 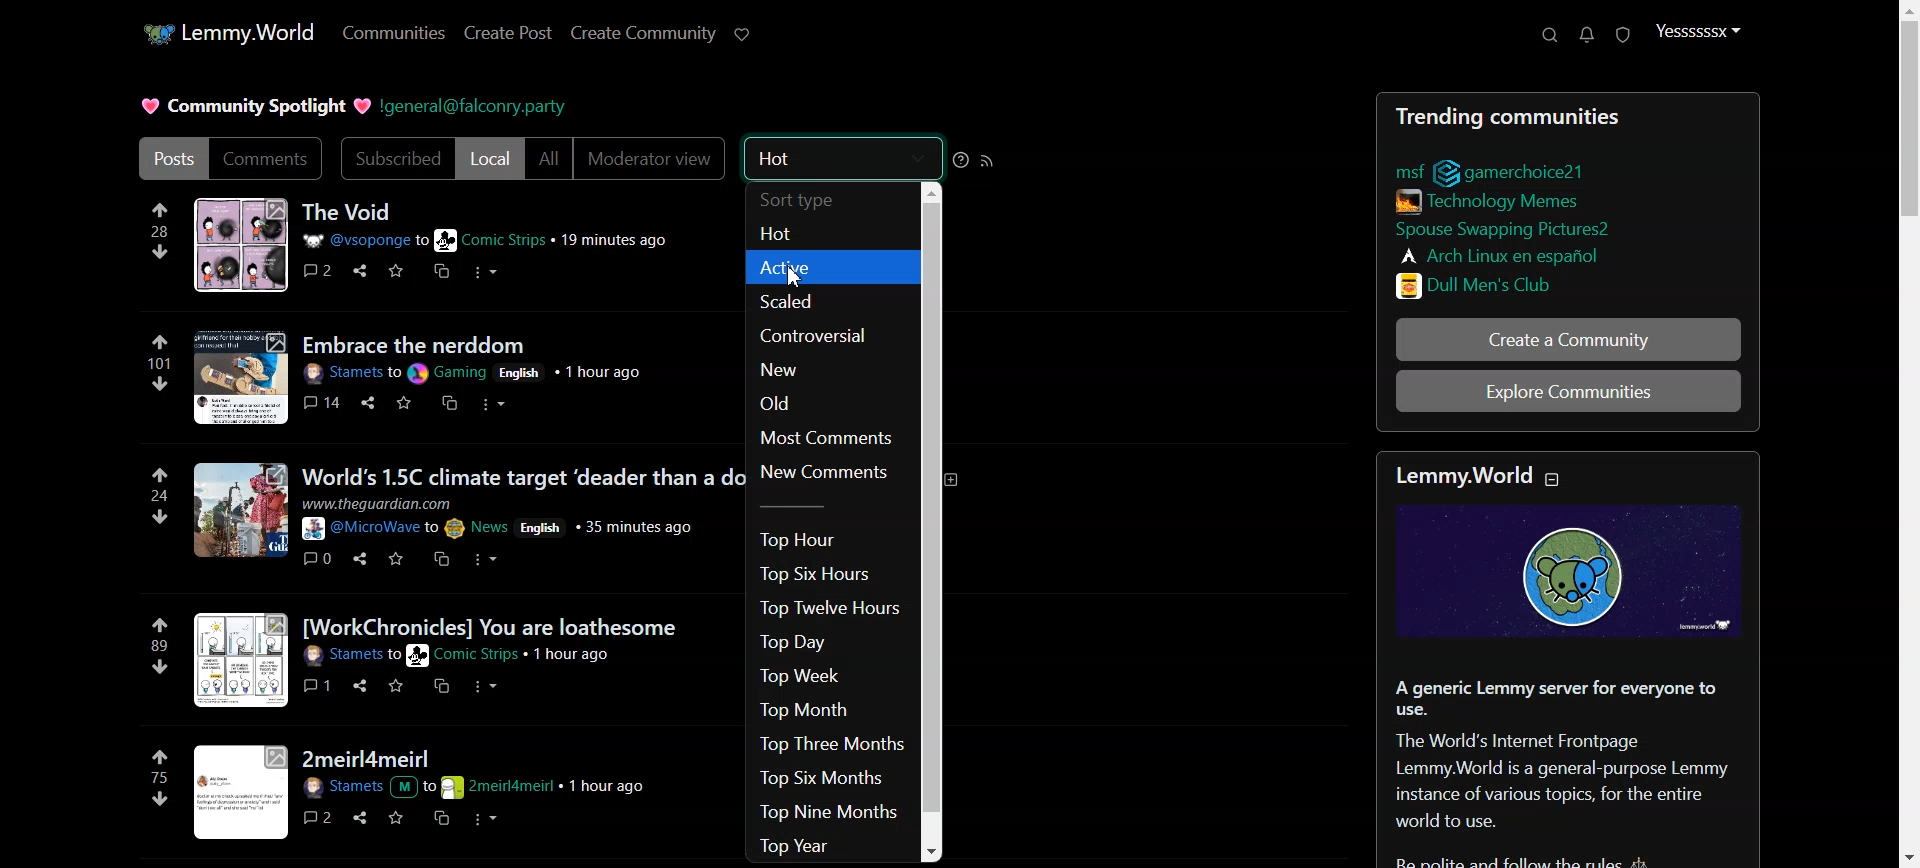 What do you see at coordinates (241, 792) in the screenshot?
I see `` at bounding box center [241, 792].